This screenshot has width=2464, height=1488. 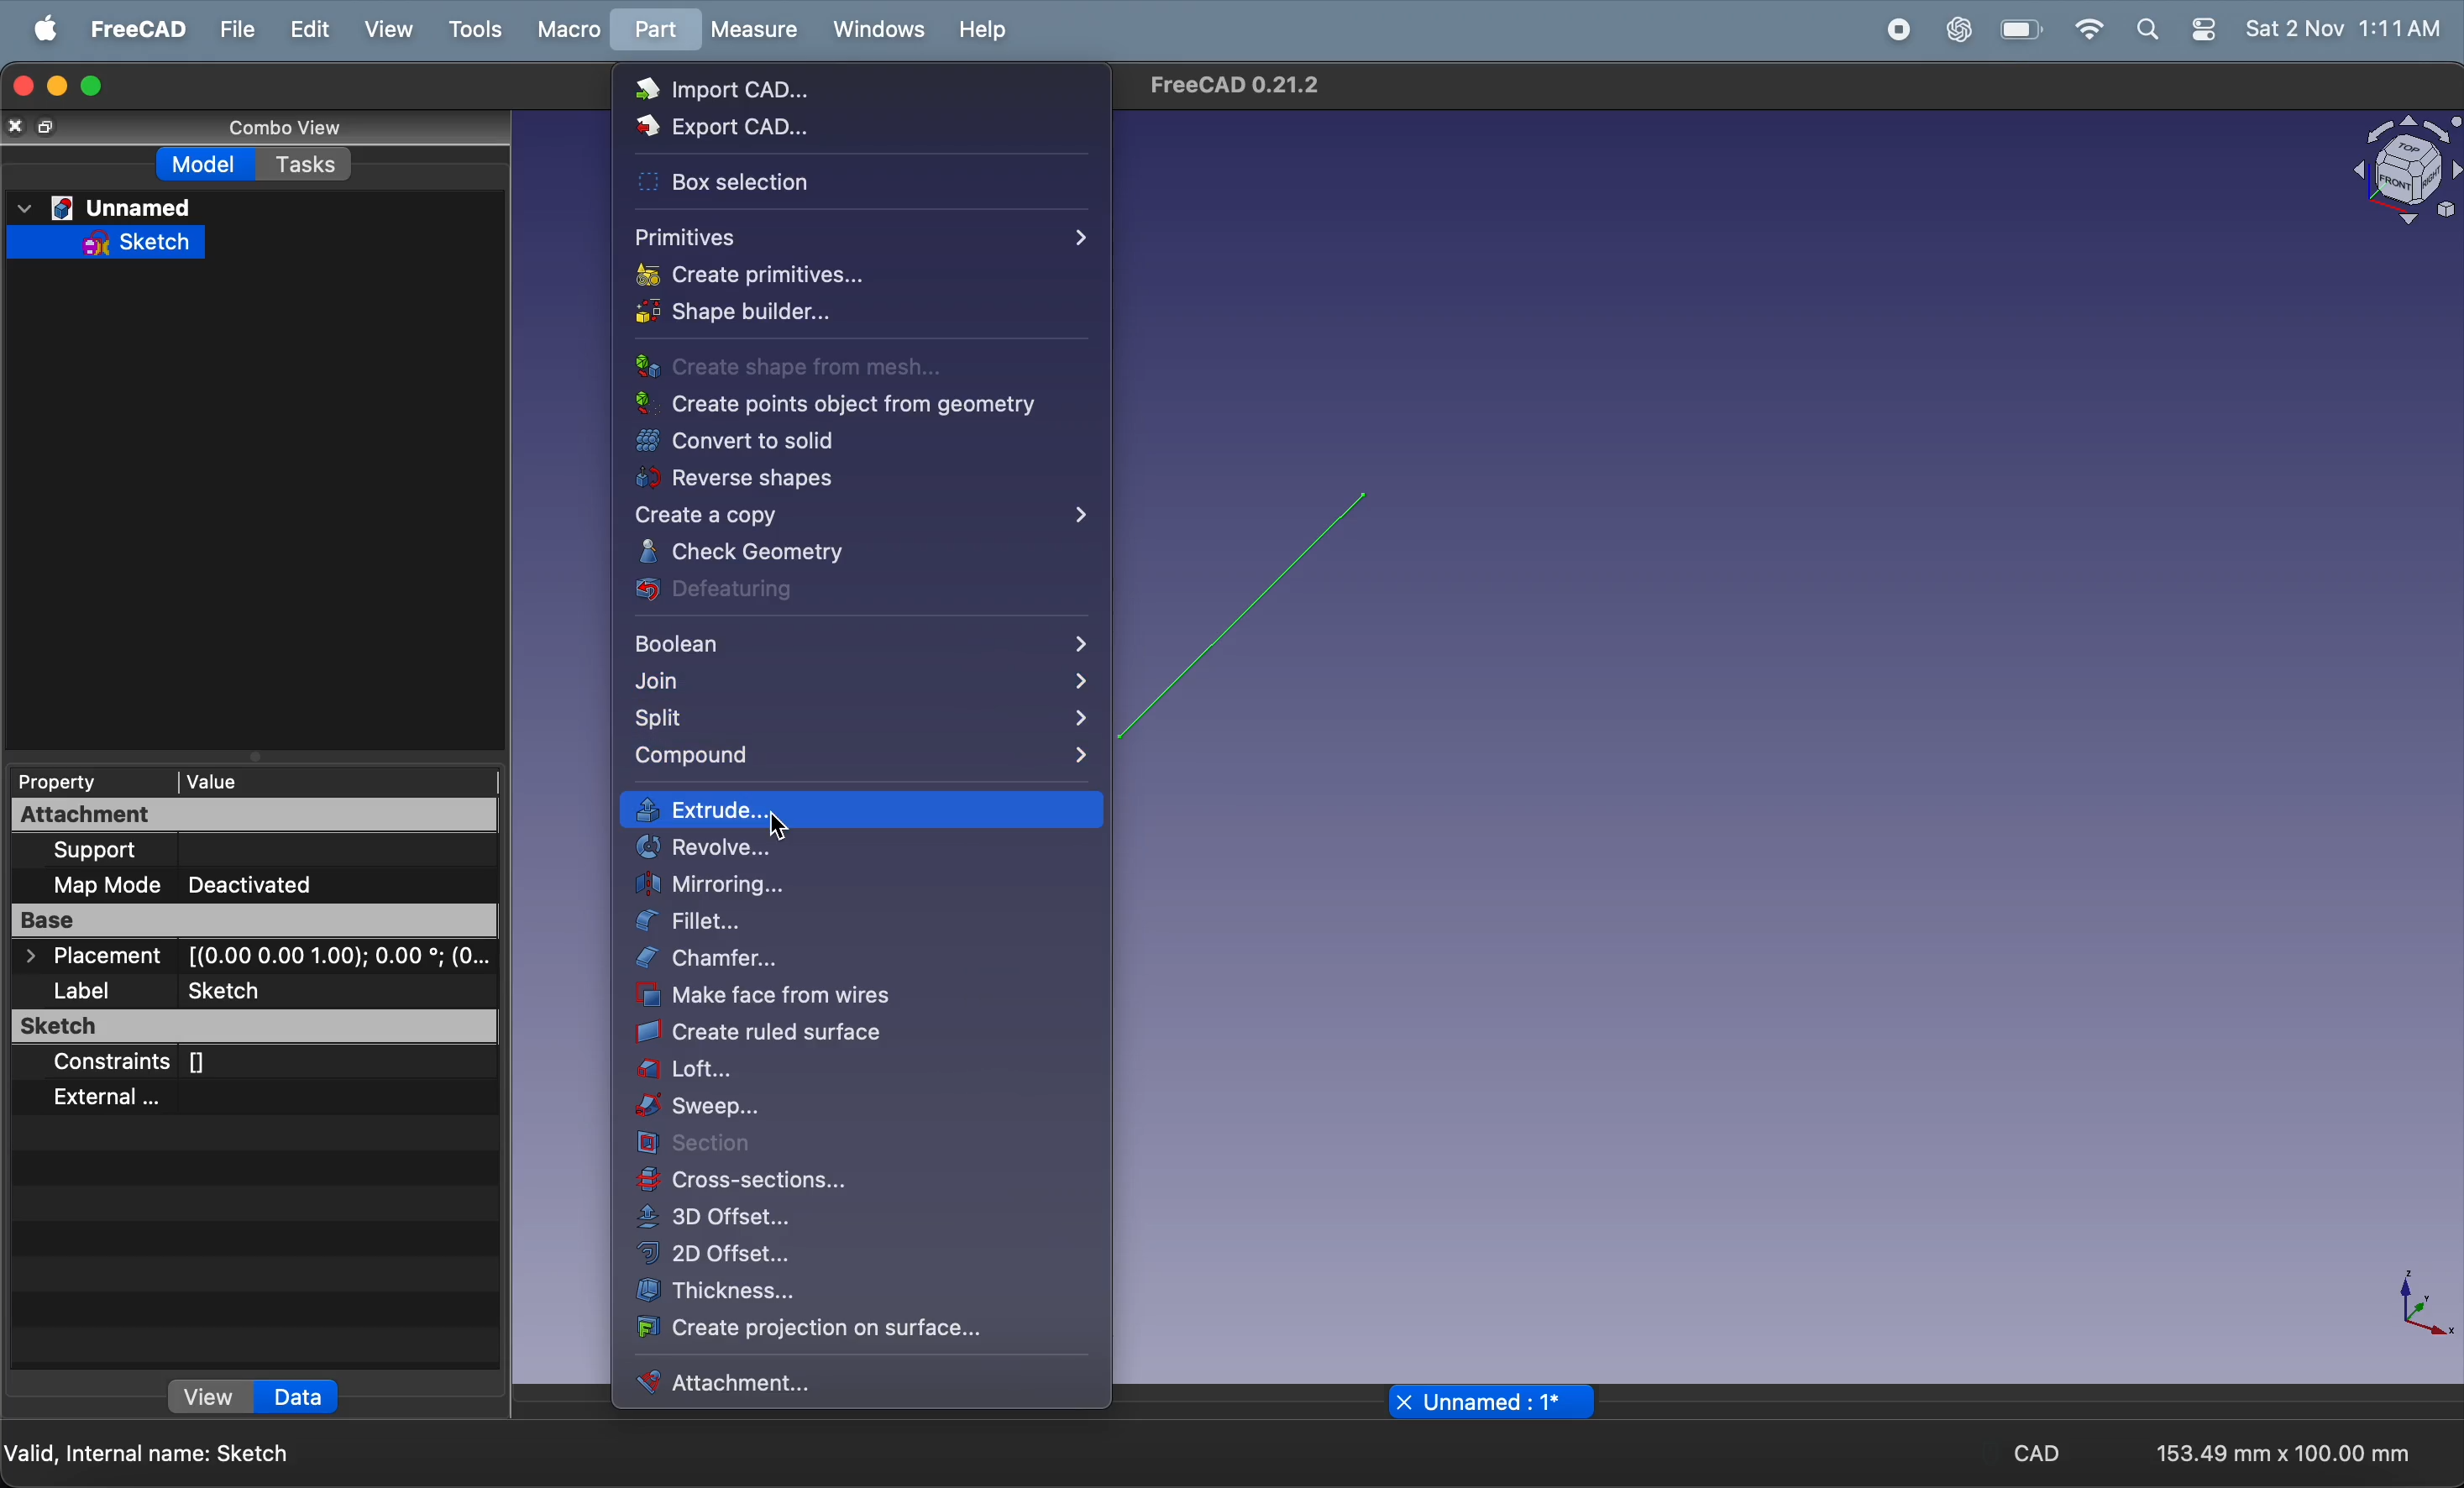 I want to click on data, so click(x=295, y=1397).